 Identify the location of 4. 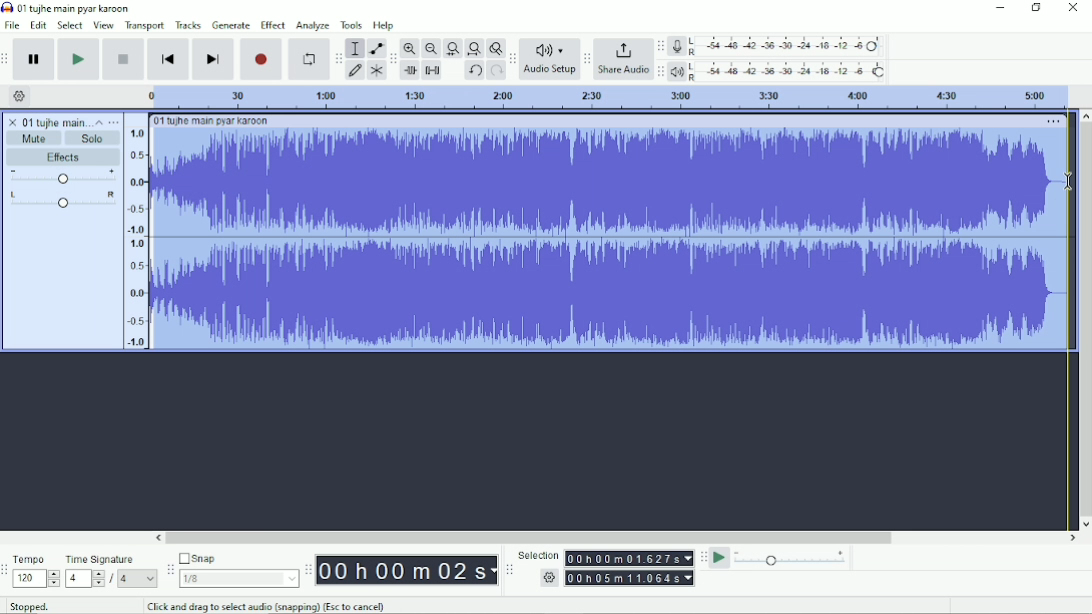
(85, 579).